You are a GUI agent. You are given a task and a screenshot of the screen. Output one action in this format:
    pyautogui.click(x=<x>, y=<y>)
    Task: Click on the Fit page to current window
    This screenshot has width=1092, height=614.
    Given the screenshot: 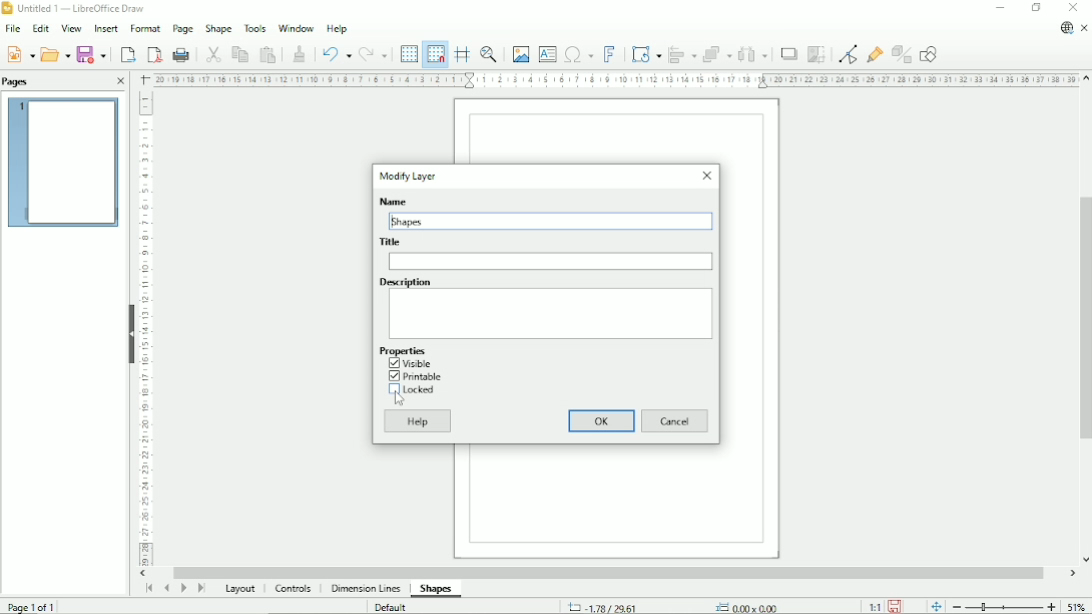 What is the action you would take?
    pyautogui.click(x=936, y=606)
    